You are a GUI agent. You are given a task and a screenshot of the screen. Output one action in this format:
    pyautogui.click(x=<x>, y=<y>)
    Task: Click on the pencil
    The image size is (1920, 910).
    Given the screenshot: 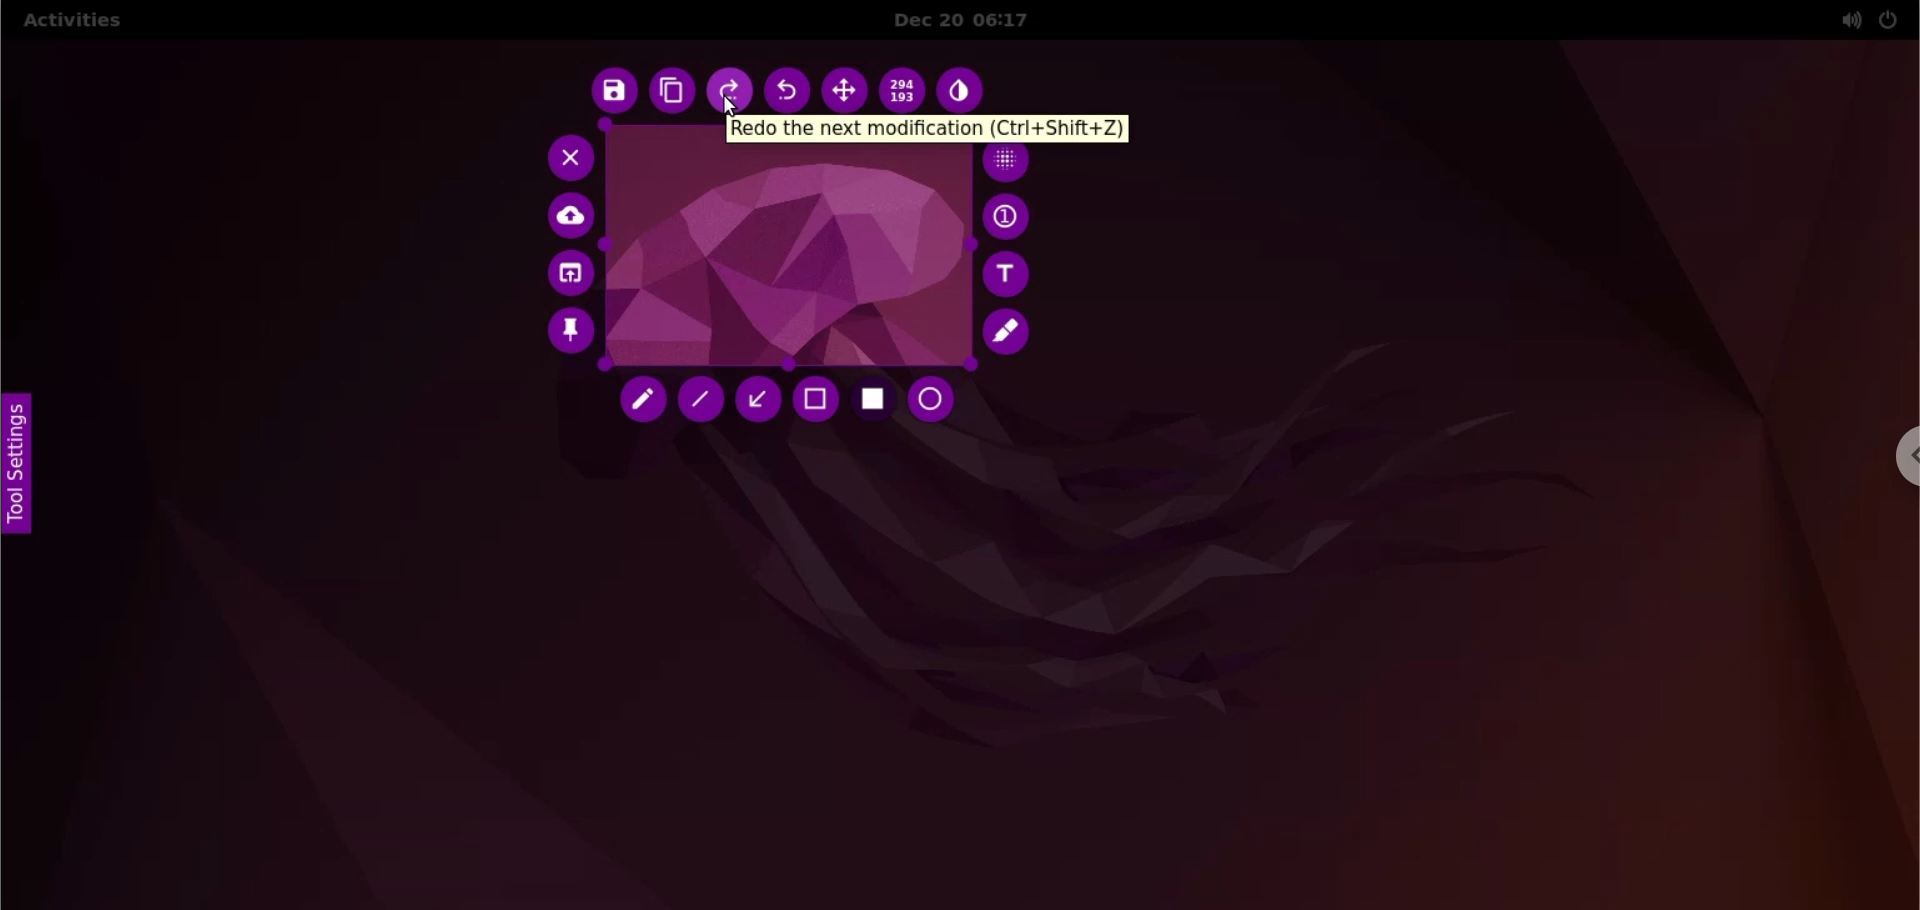 What is the action you would take?
    pyautogui.click(x=646, y=403)
    